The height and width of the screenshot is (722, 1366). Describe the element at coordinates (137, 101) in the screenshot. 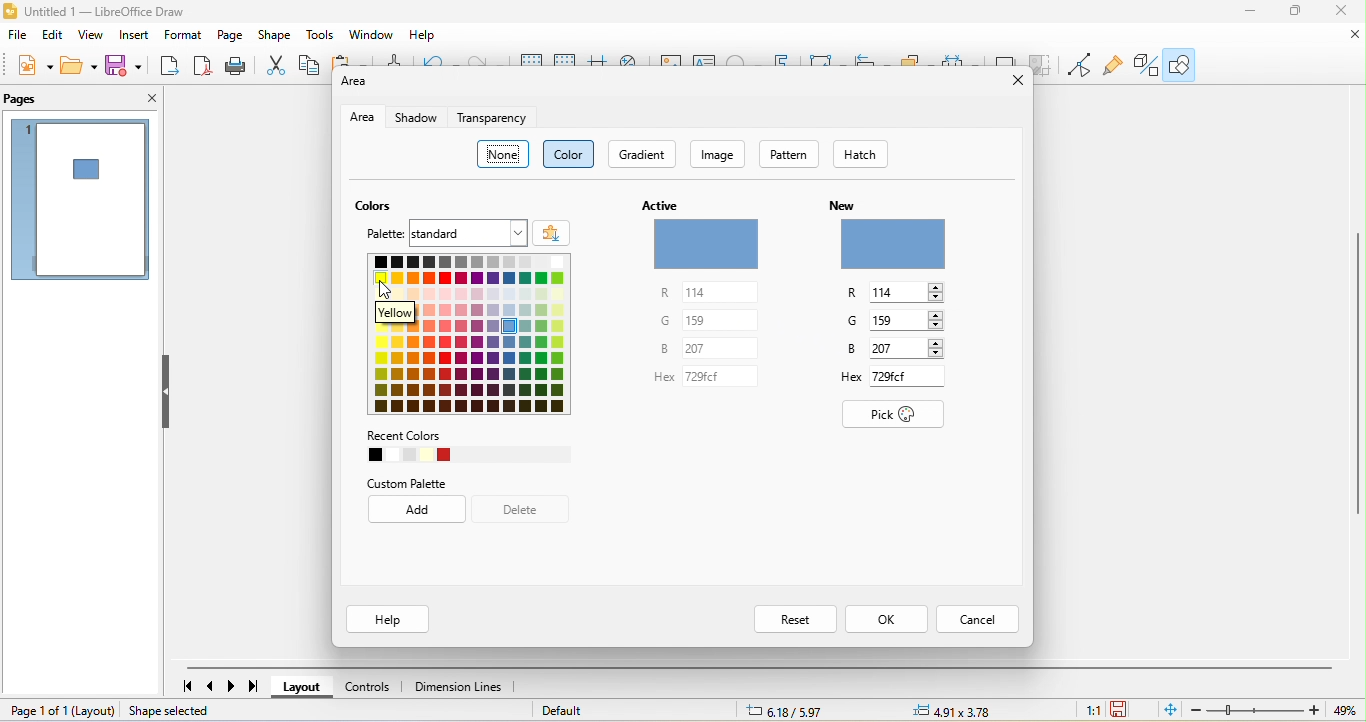

I see `close` at that location.